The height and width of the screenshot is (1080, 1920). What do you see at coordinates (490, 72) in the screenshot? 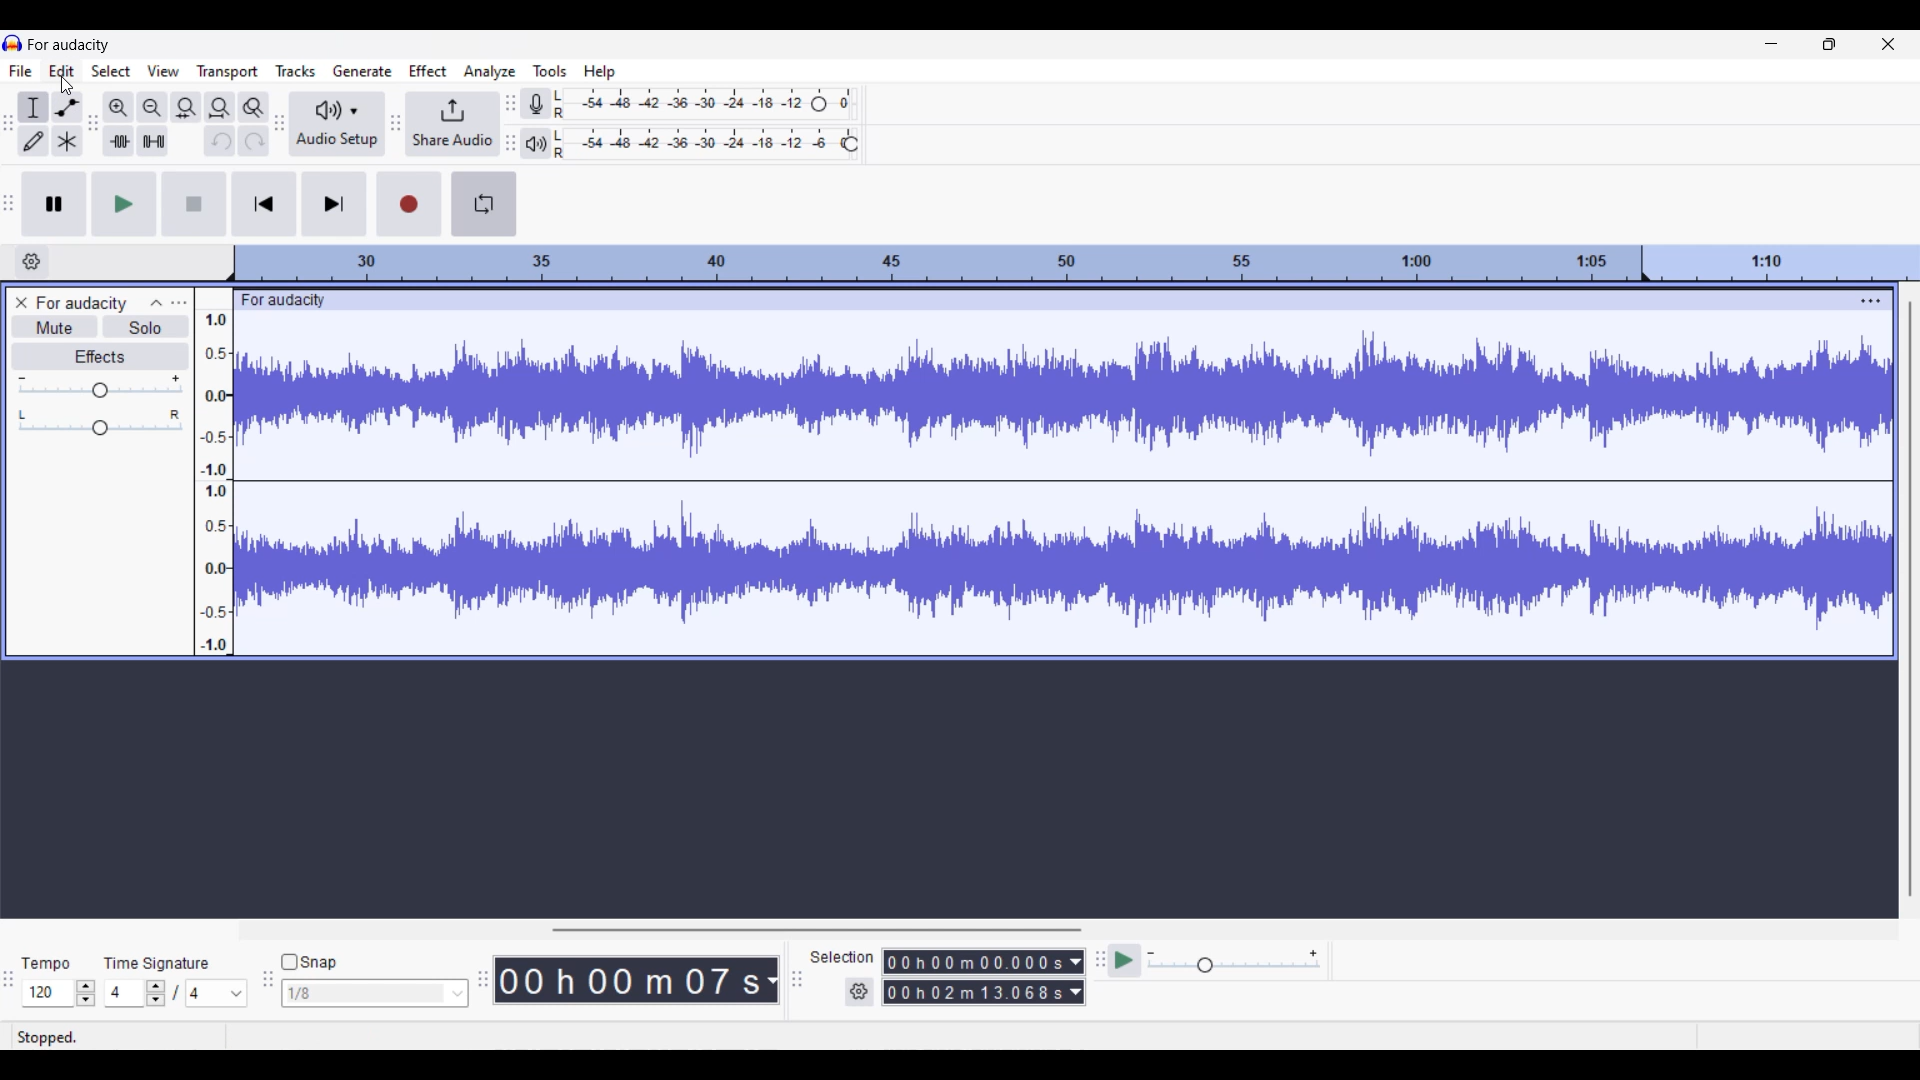
I see `Analyze menu` at bounding box center [490, 72].